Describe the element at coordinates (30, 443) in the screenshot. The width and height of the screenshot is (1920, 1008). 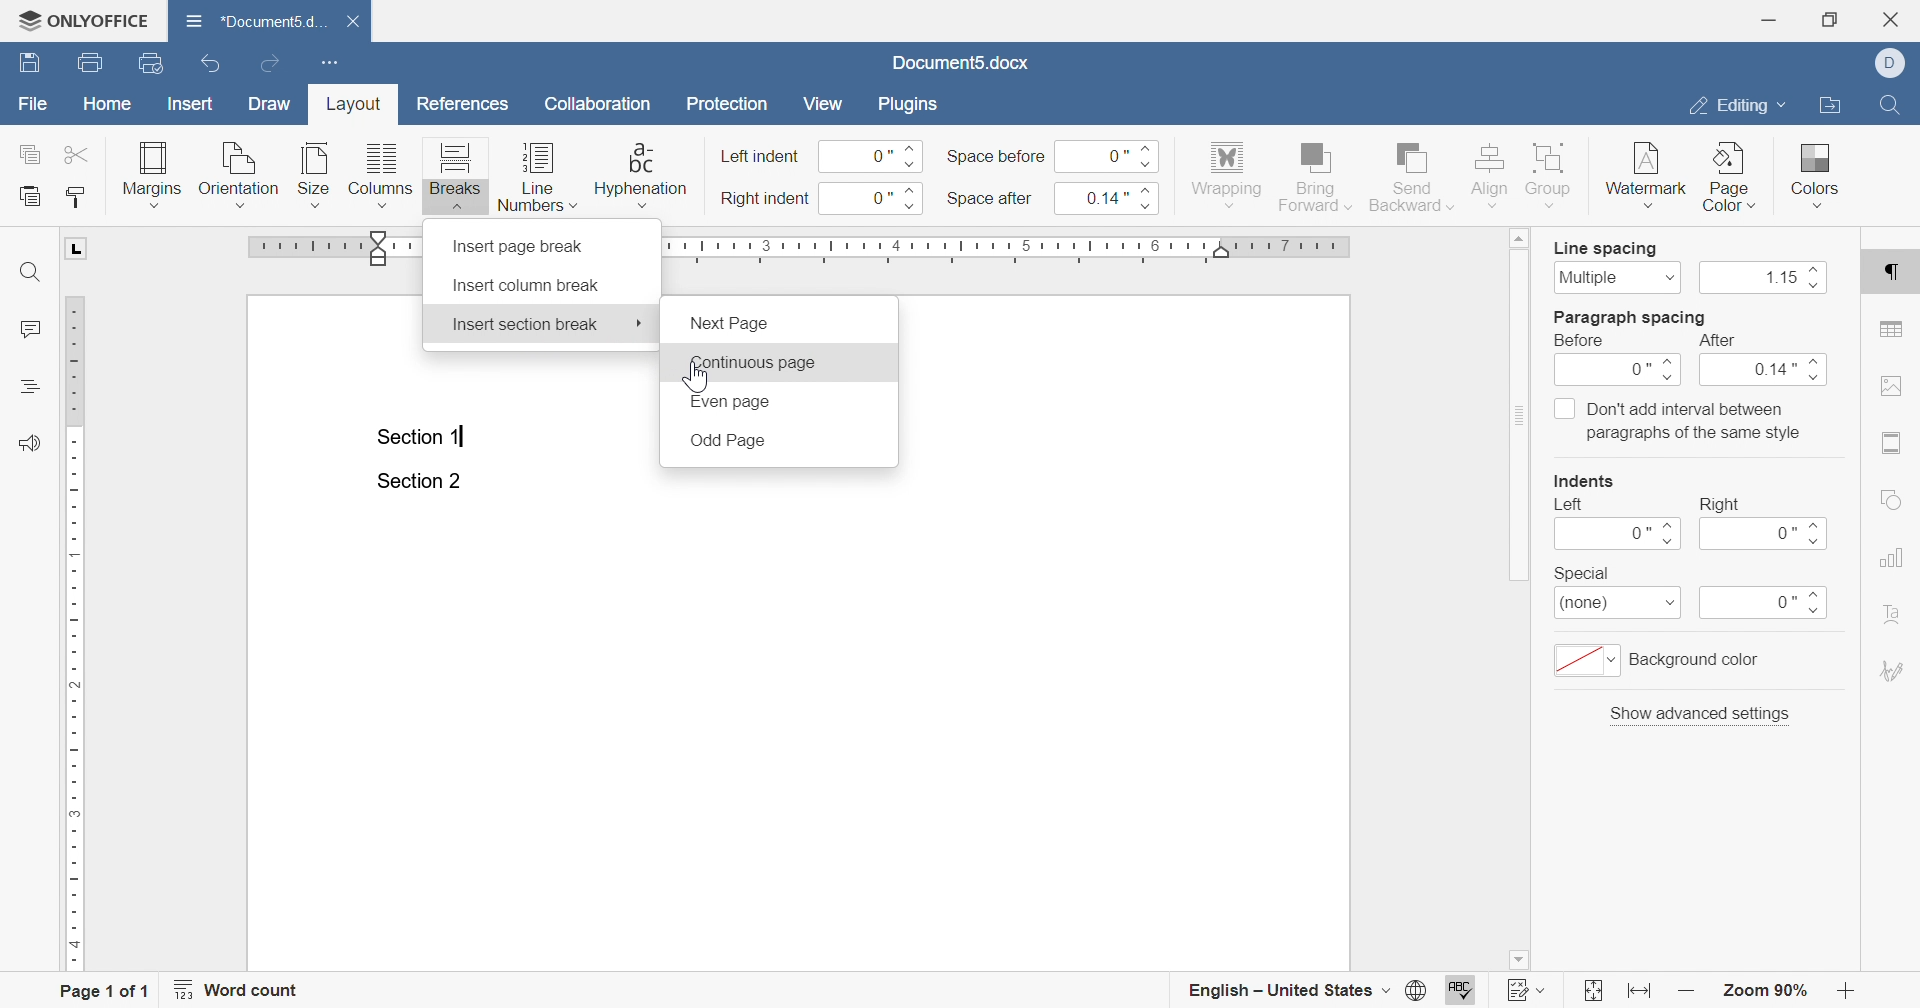
I see `feedback & support` at that location.